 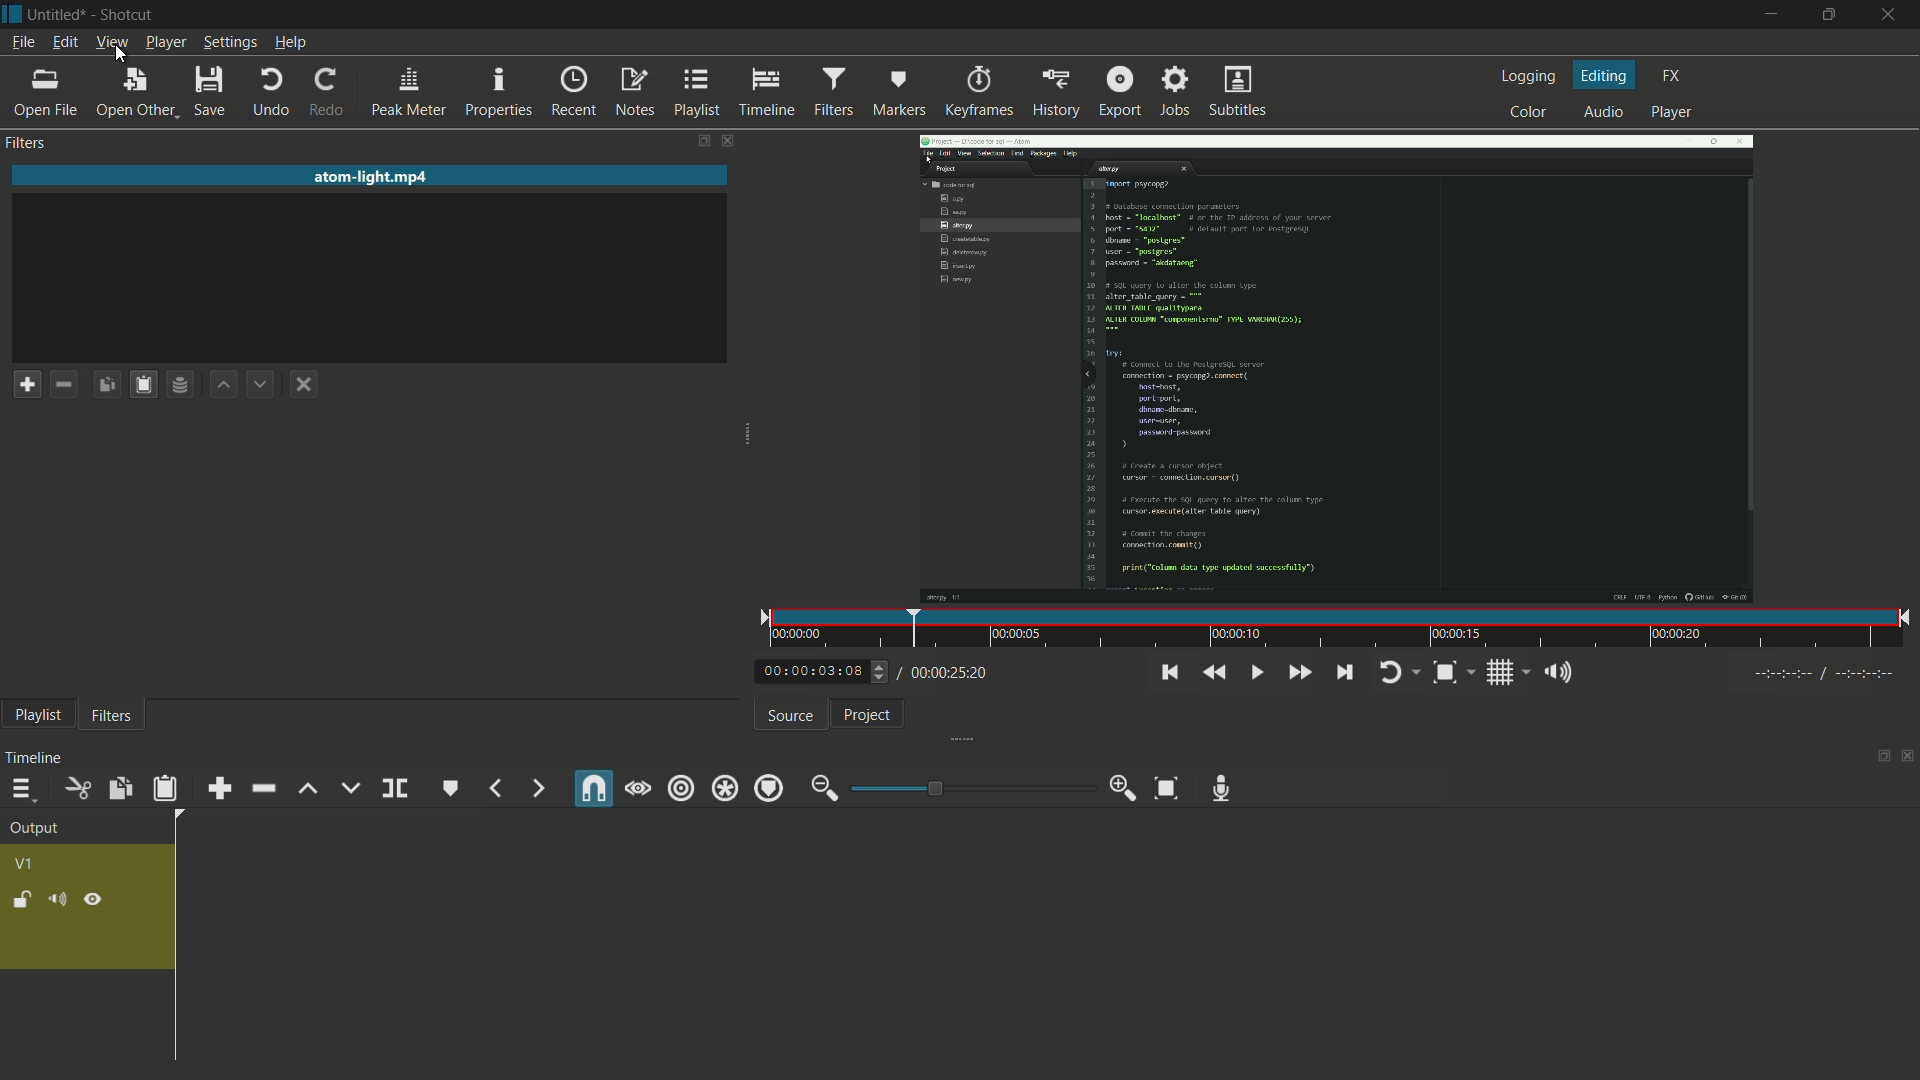 I want to click on timeline menu, so click(x=19, y=789).